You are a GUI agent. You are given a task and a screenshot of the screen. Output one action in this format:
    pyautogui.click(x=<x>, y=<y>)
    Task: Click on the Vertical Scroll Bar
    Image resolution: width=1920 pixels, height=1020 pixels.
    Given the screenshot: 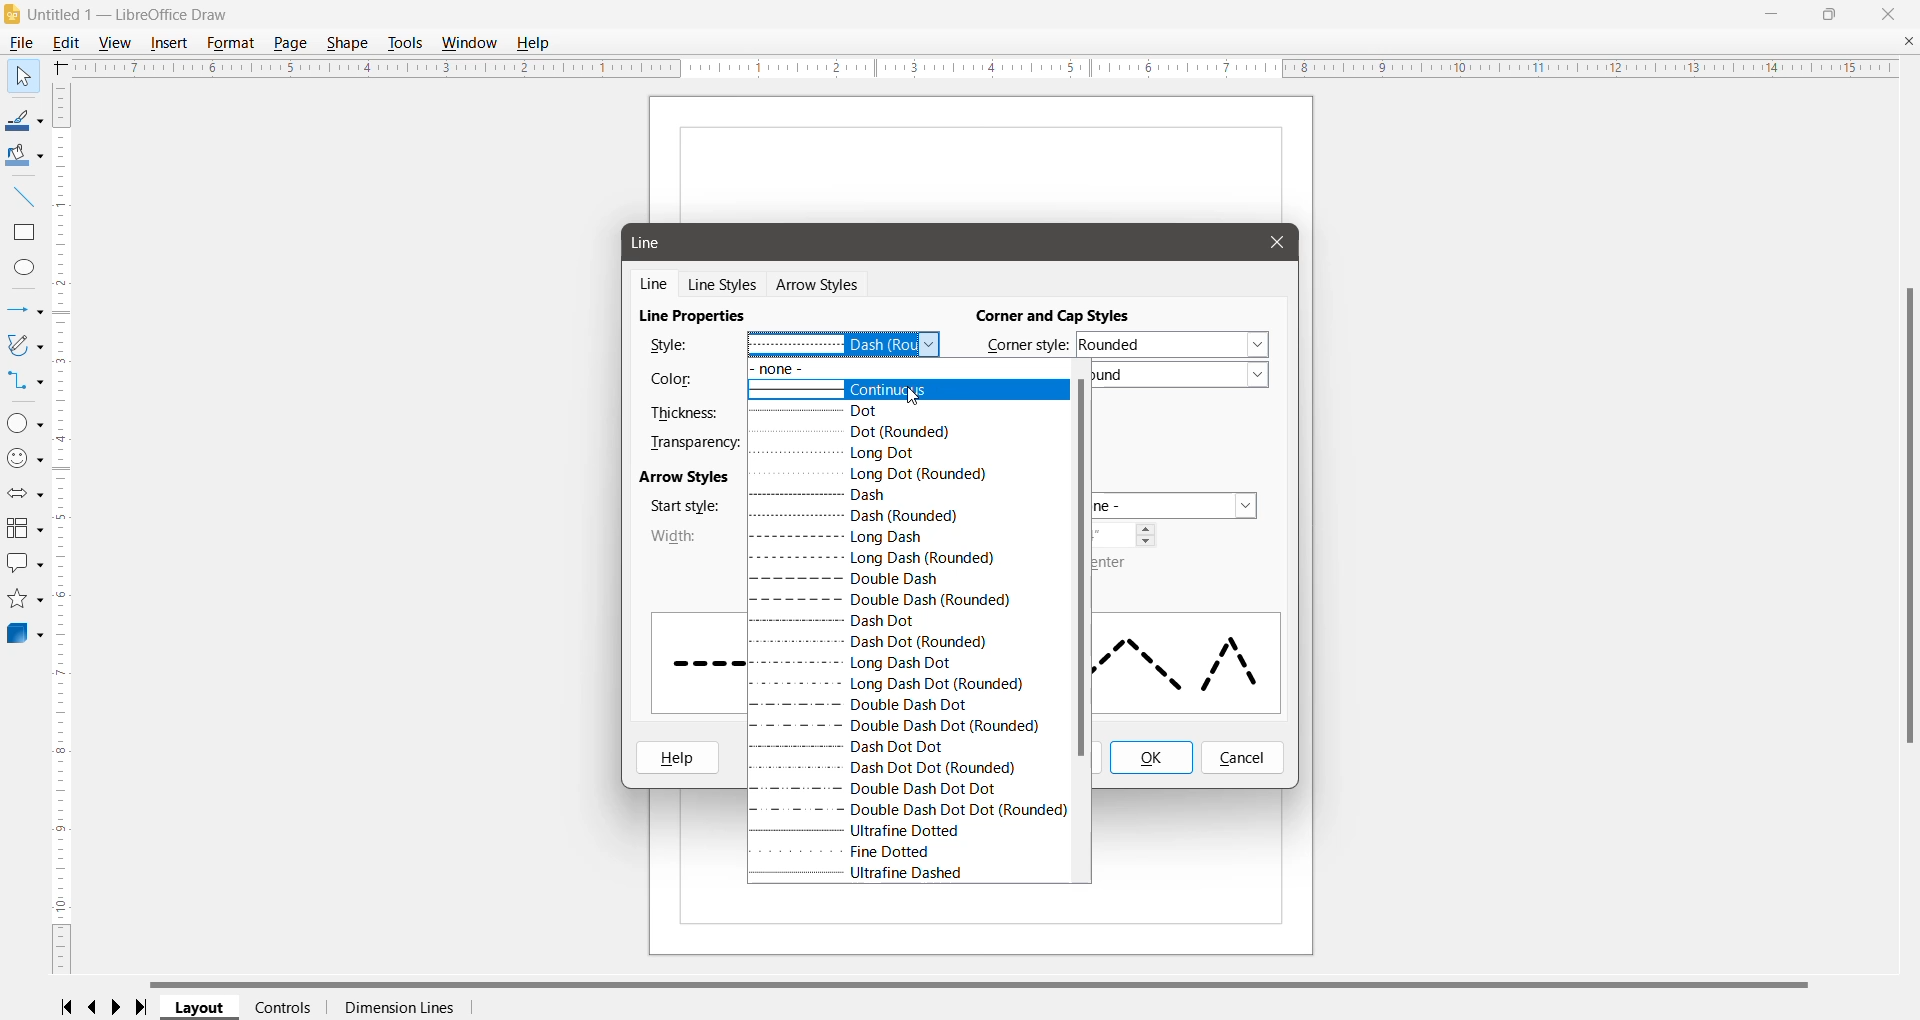 What is the action you would take?
    pyautogui.click(x=63, y=527)
    